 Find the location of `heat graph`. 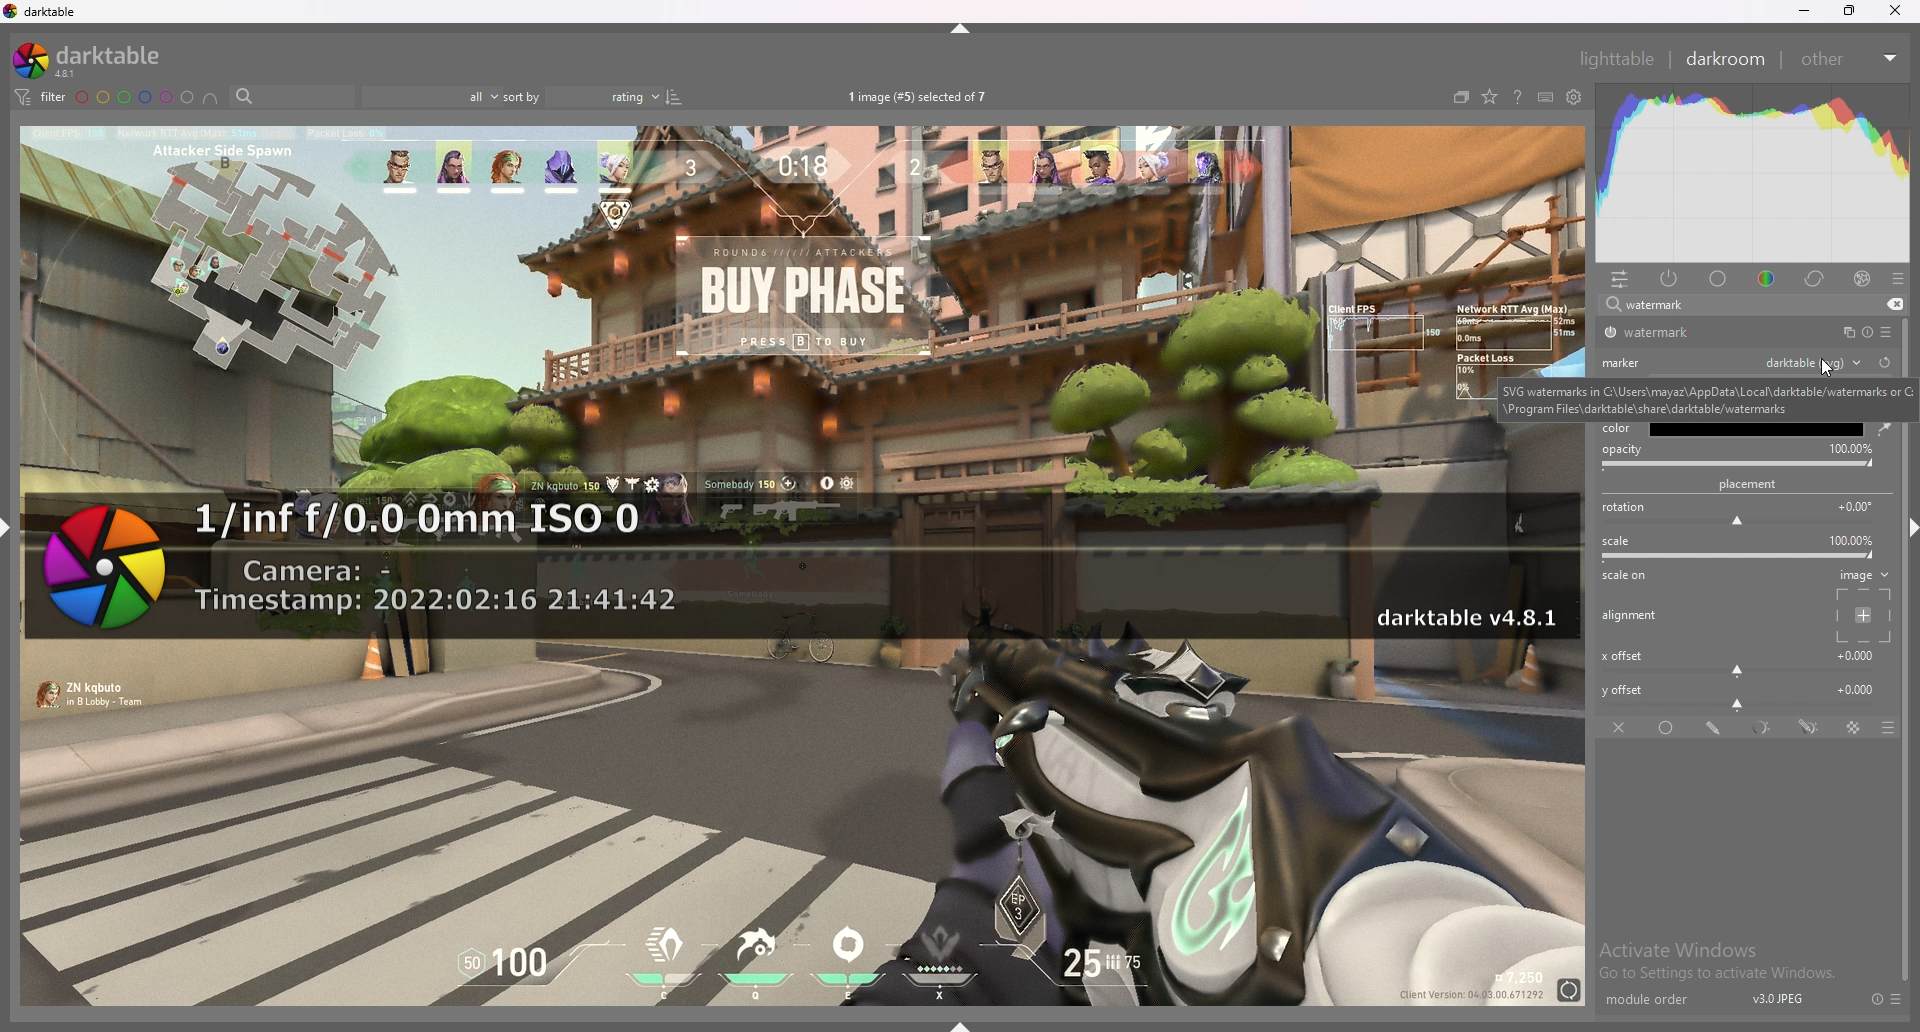

heat graph is located at coordinates (1753, 173).